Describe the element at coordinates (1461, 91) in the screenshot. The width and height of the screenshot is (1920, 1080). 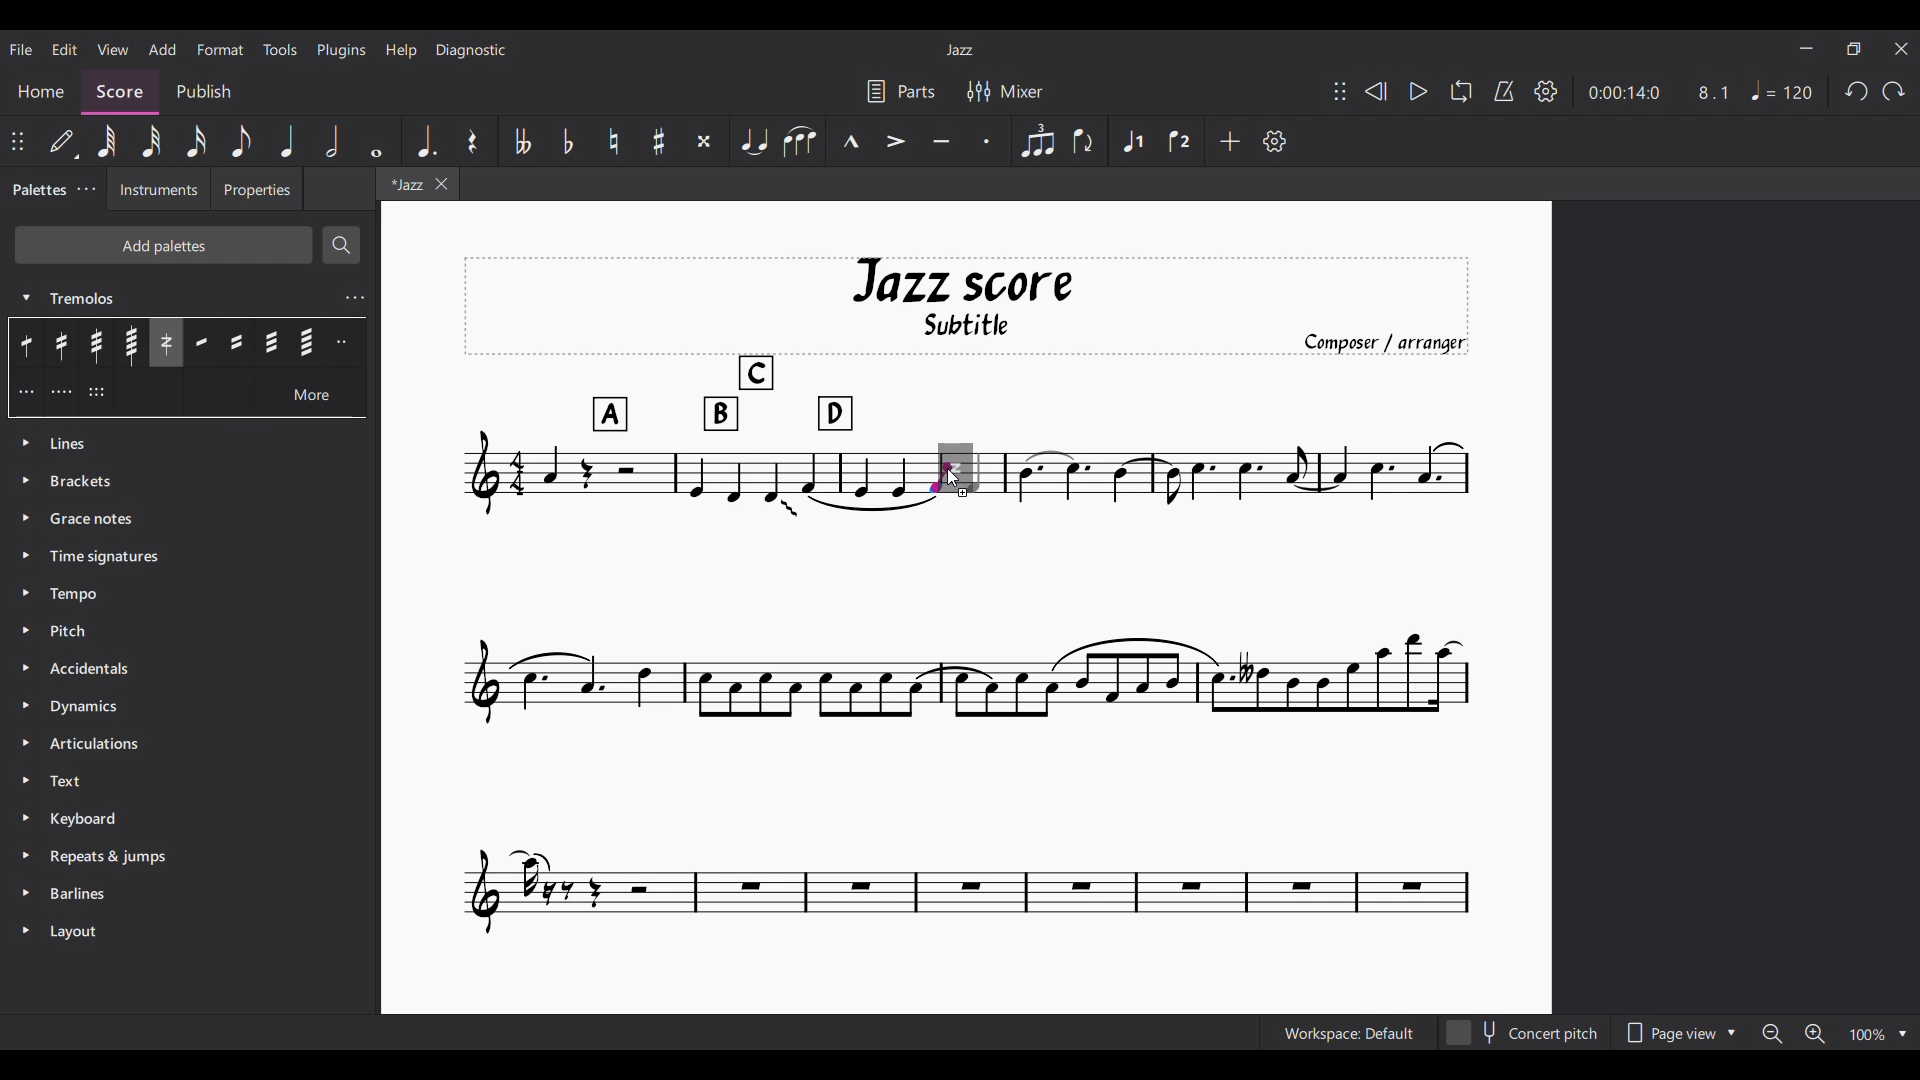
I see `Loop playback` at that location.